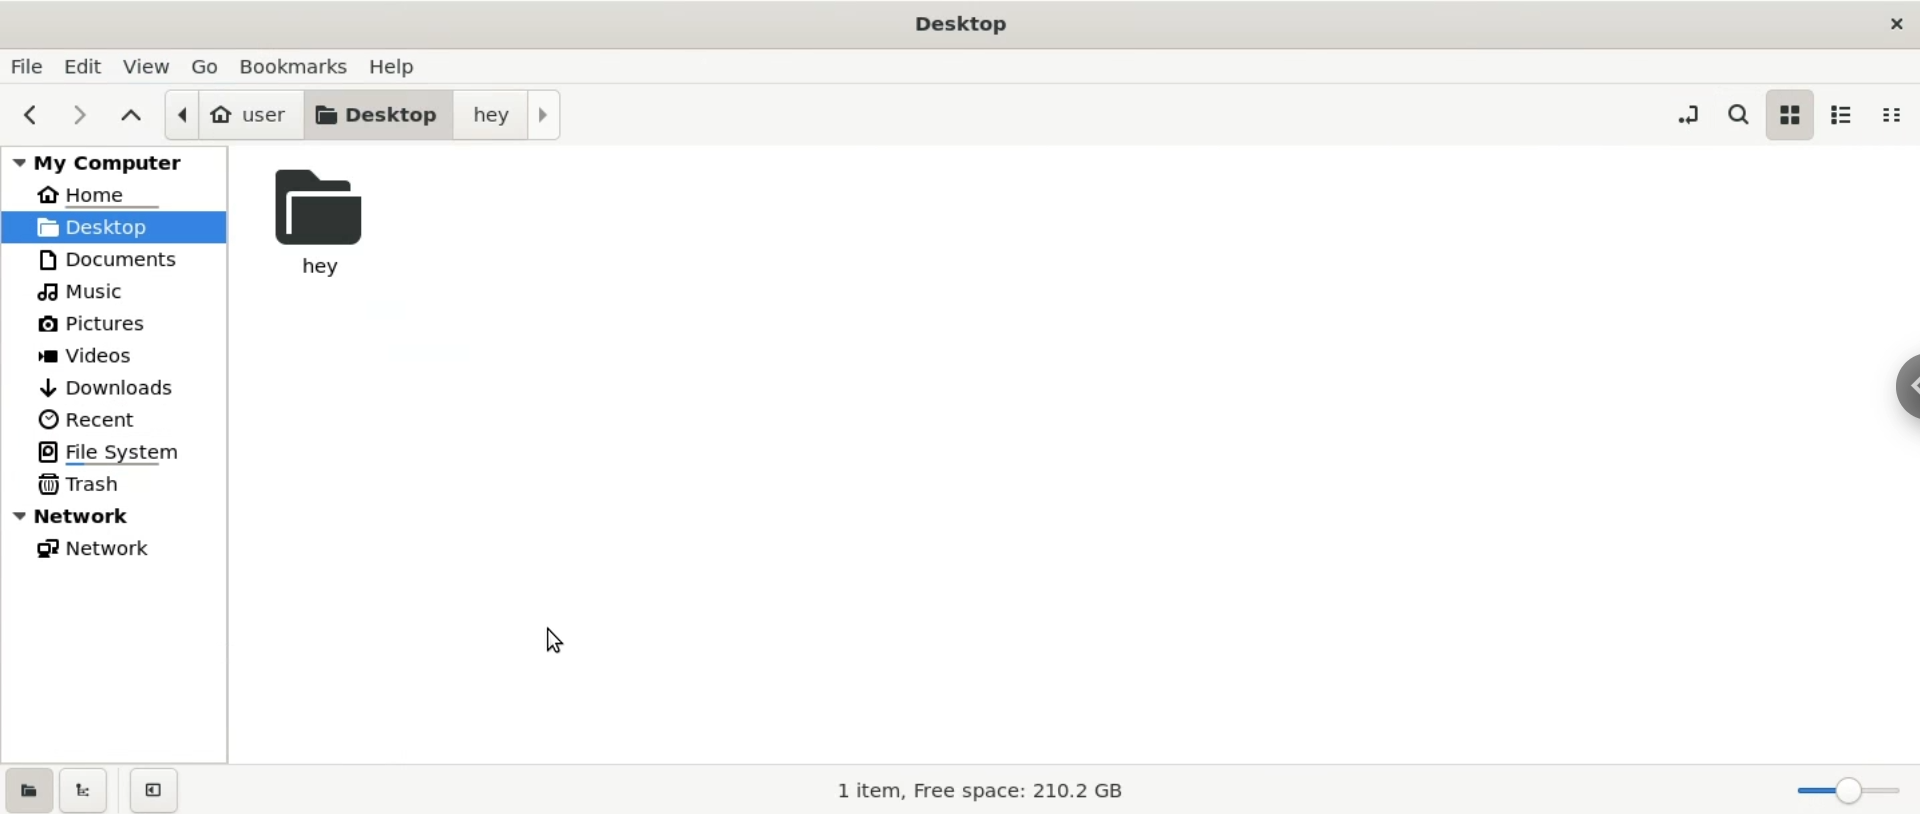 The width and height of the screenshot is (1920, 814). Describe the element at coordinates (507, 112) in the screenshot. I see `hey` at that location.